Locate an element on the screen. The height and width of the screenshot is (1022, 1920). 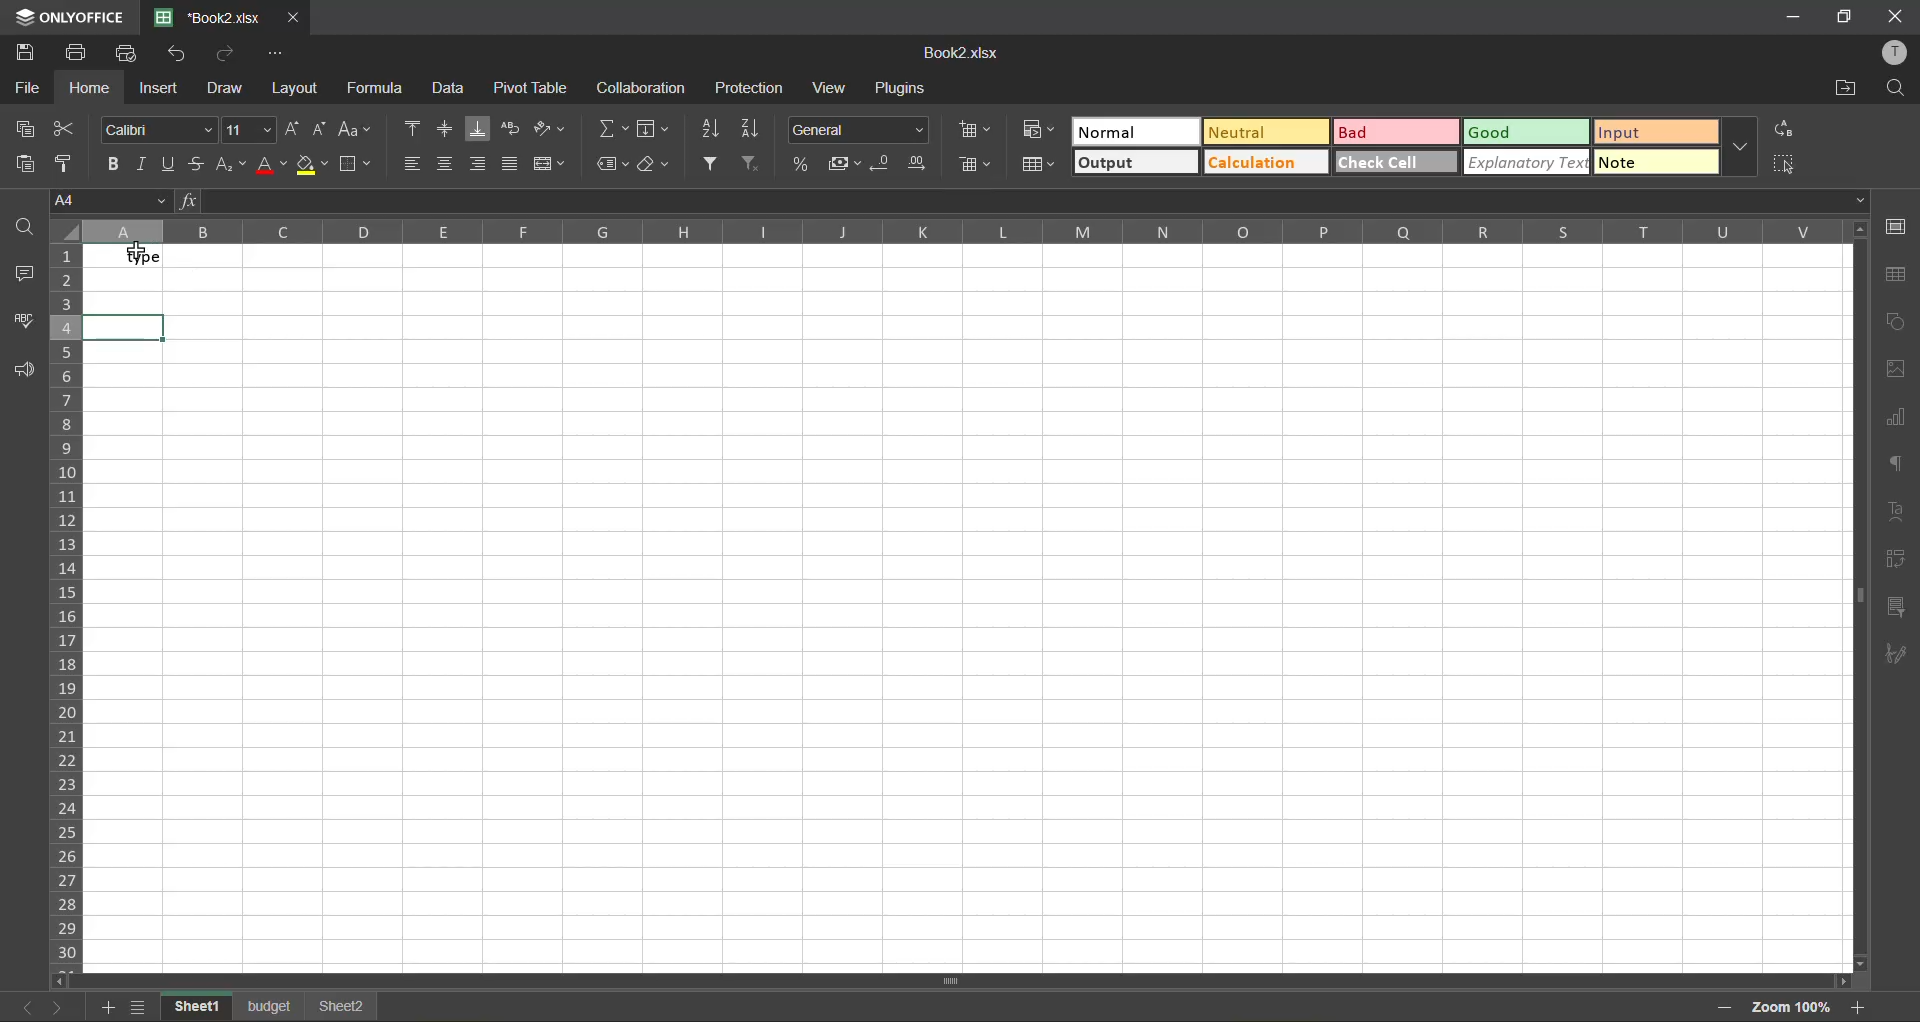
formula bar is located at coordinates (1033, 200).